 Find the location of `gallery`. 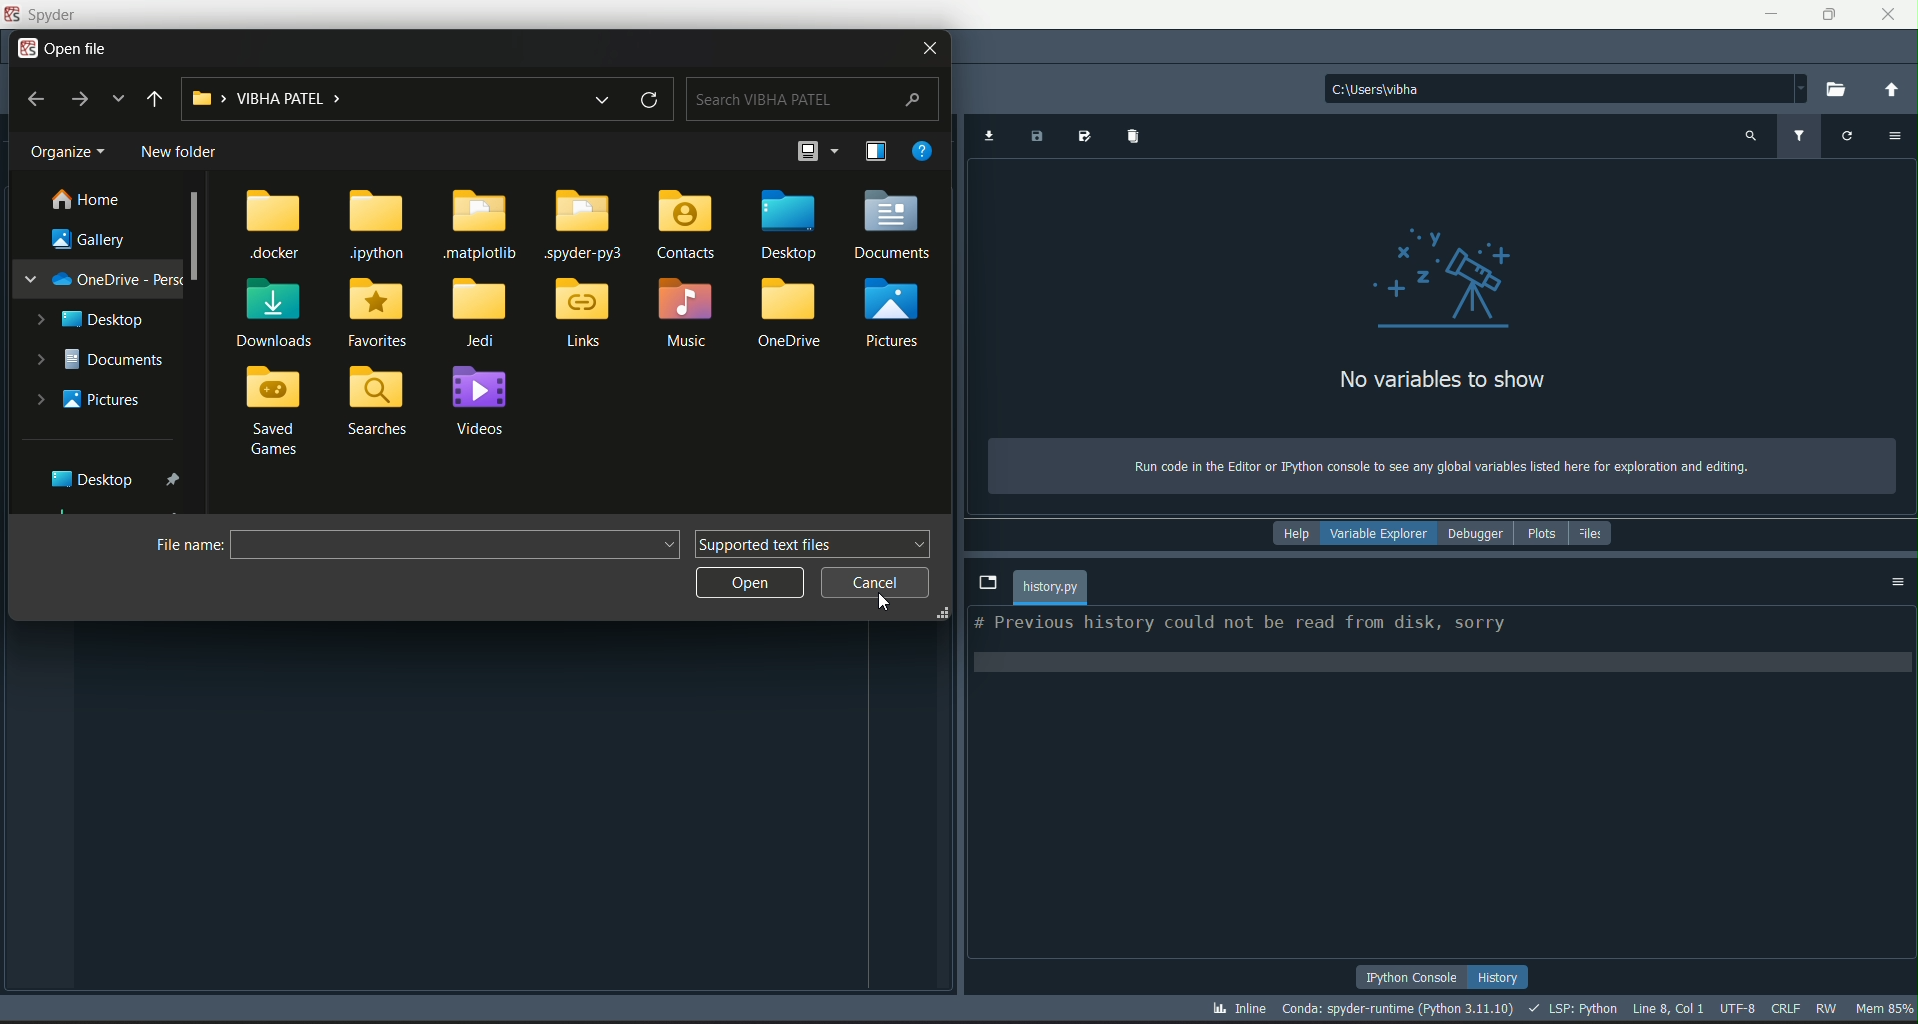

gallery is located at coordinates (92, 240).